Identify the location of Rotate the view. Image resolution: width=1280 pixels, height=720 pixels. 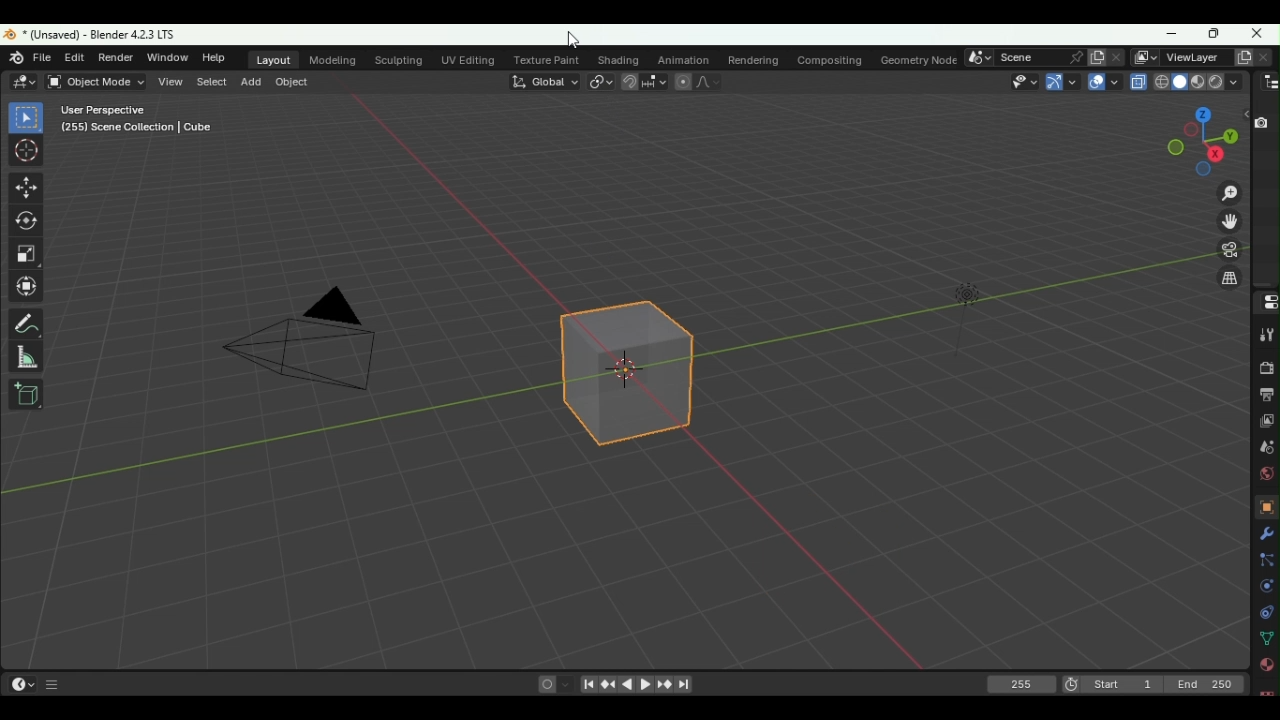
(1171, 147).